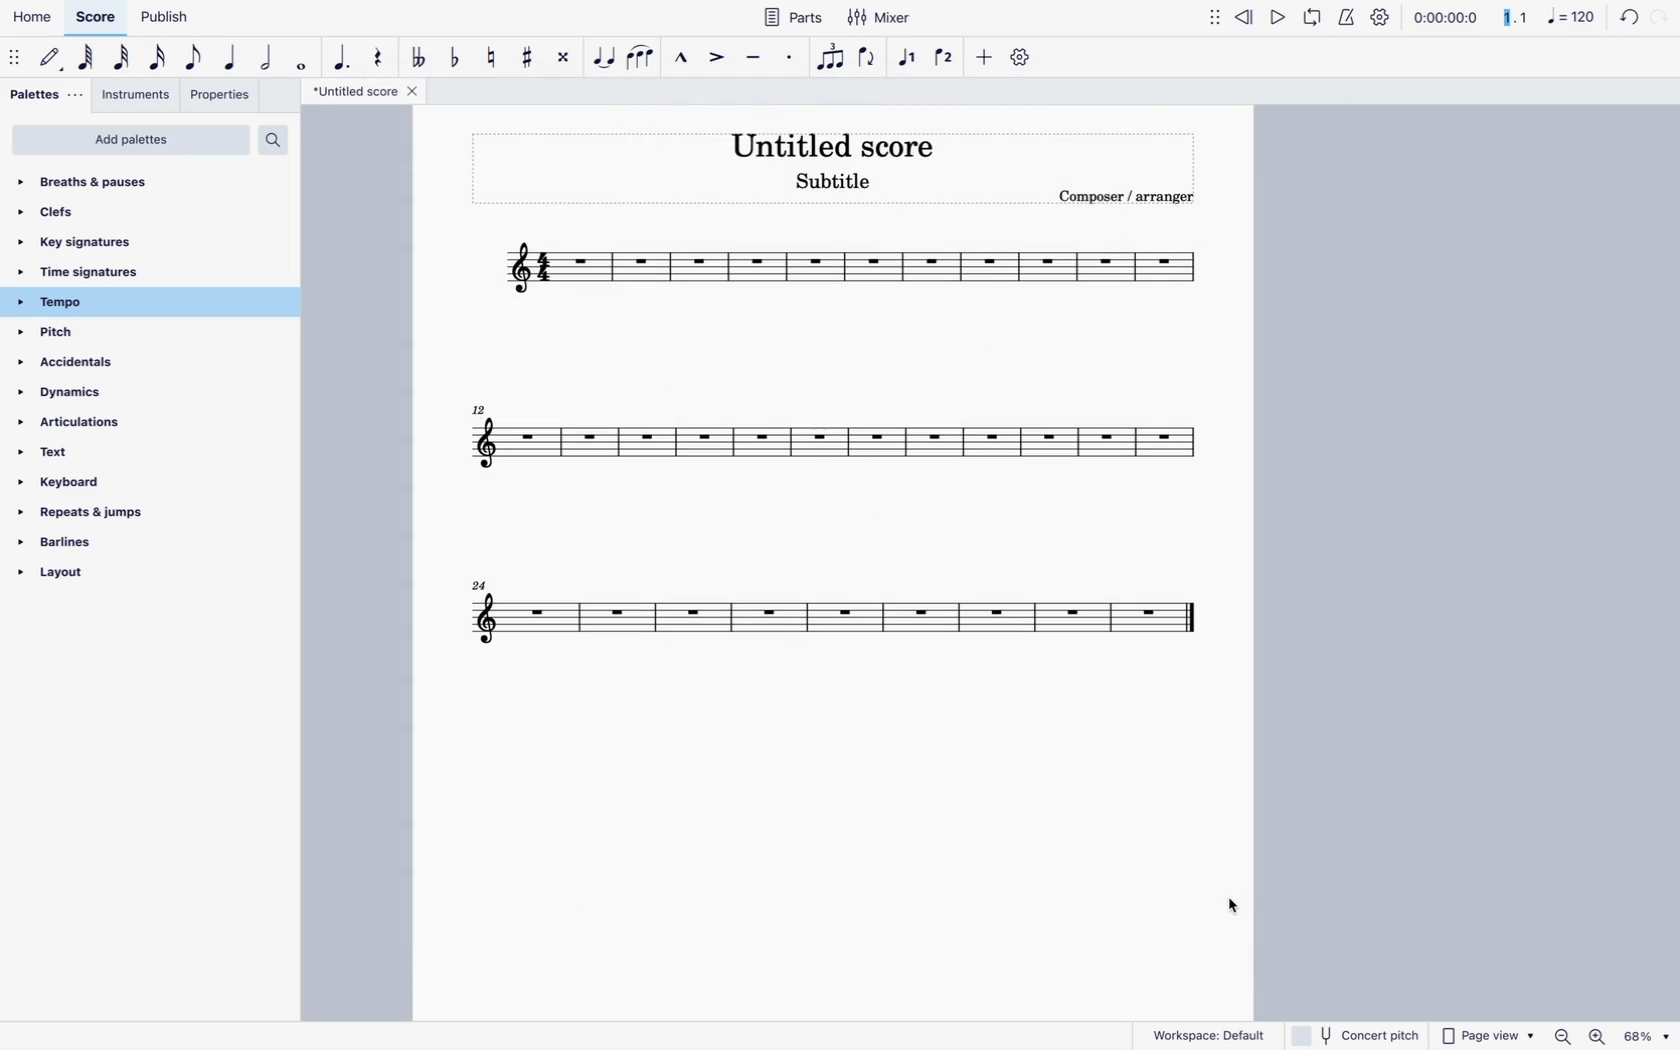 The height and width of the screenshot is (1050, 1680). Describe the element at coordinates (757, 58) in the screenshot. I see `tenuto` at that location.